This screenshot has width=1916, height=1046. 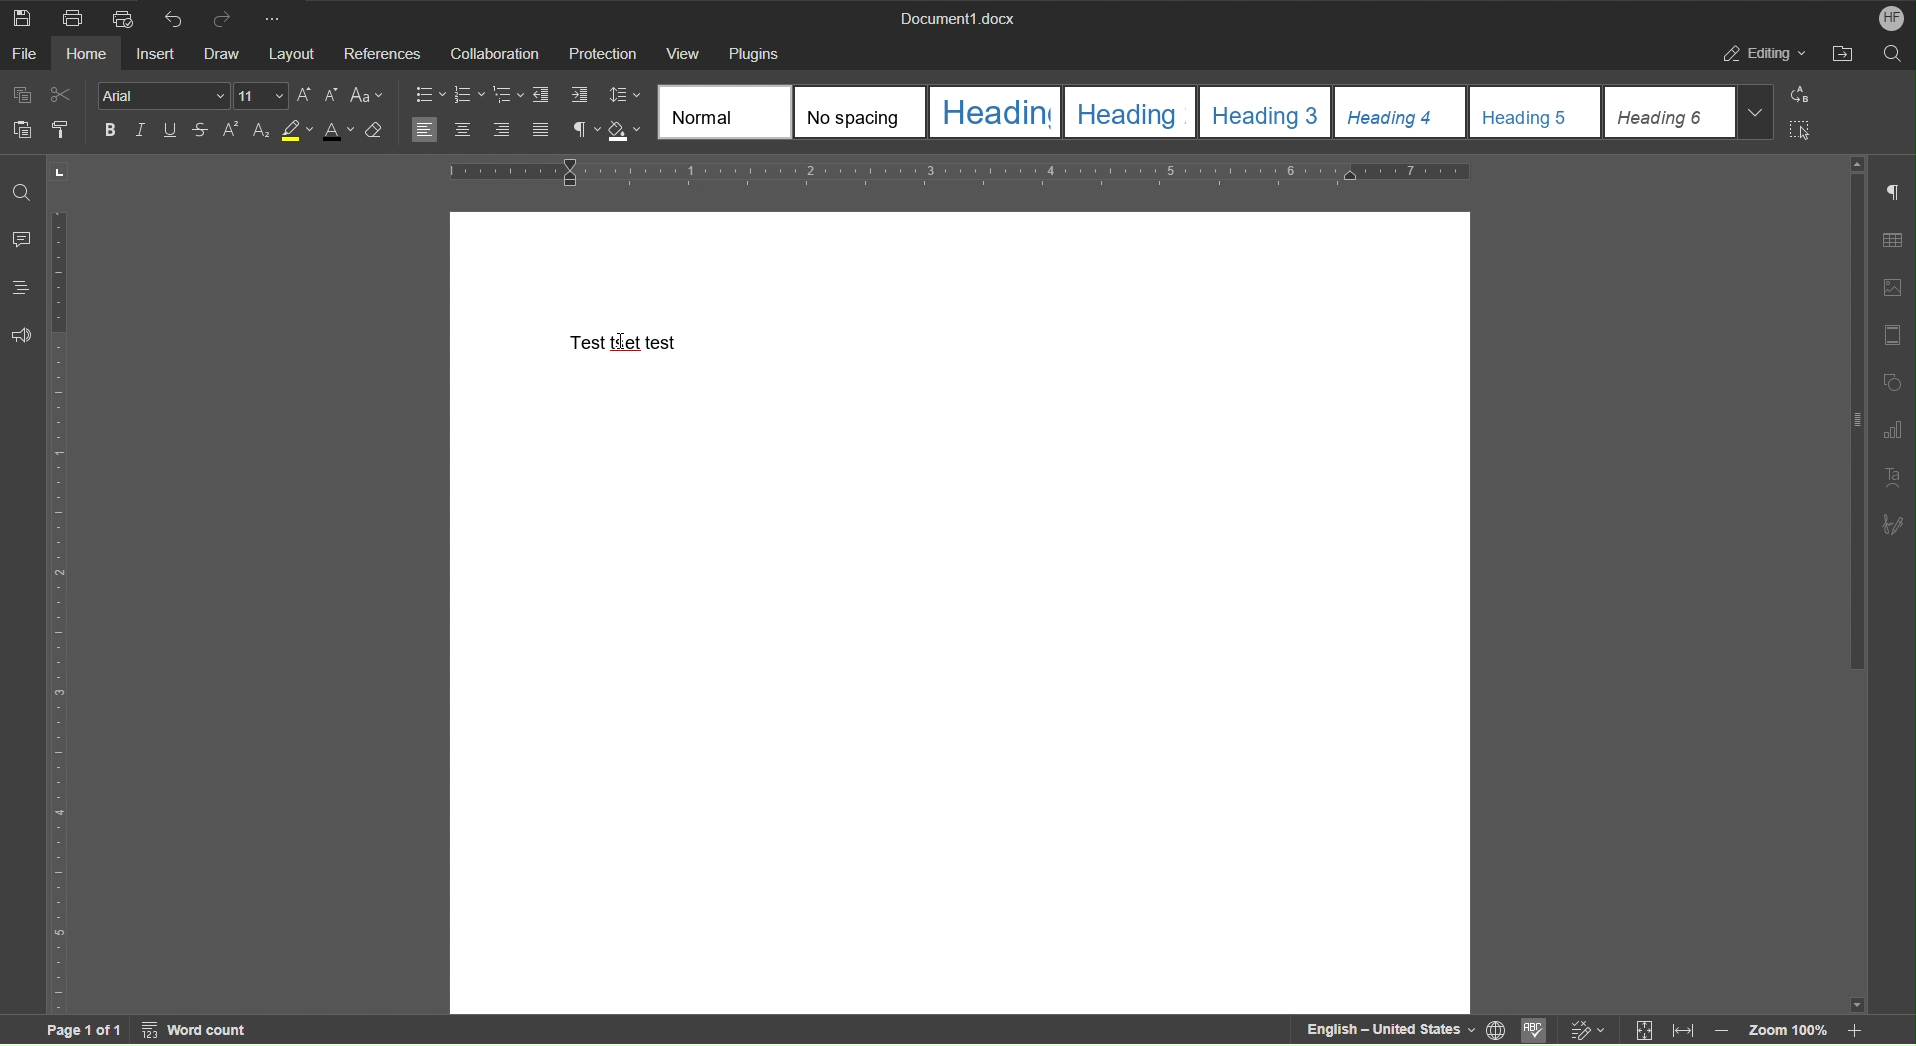 I want to click on Fit to Screen, so click(x=1642, y=1031).